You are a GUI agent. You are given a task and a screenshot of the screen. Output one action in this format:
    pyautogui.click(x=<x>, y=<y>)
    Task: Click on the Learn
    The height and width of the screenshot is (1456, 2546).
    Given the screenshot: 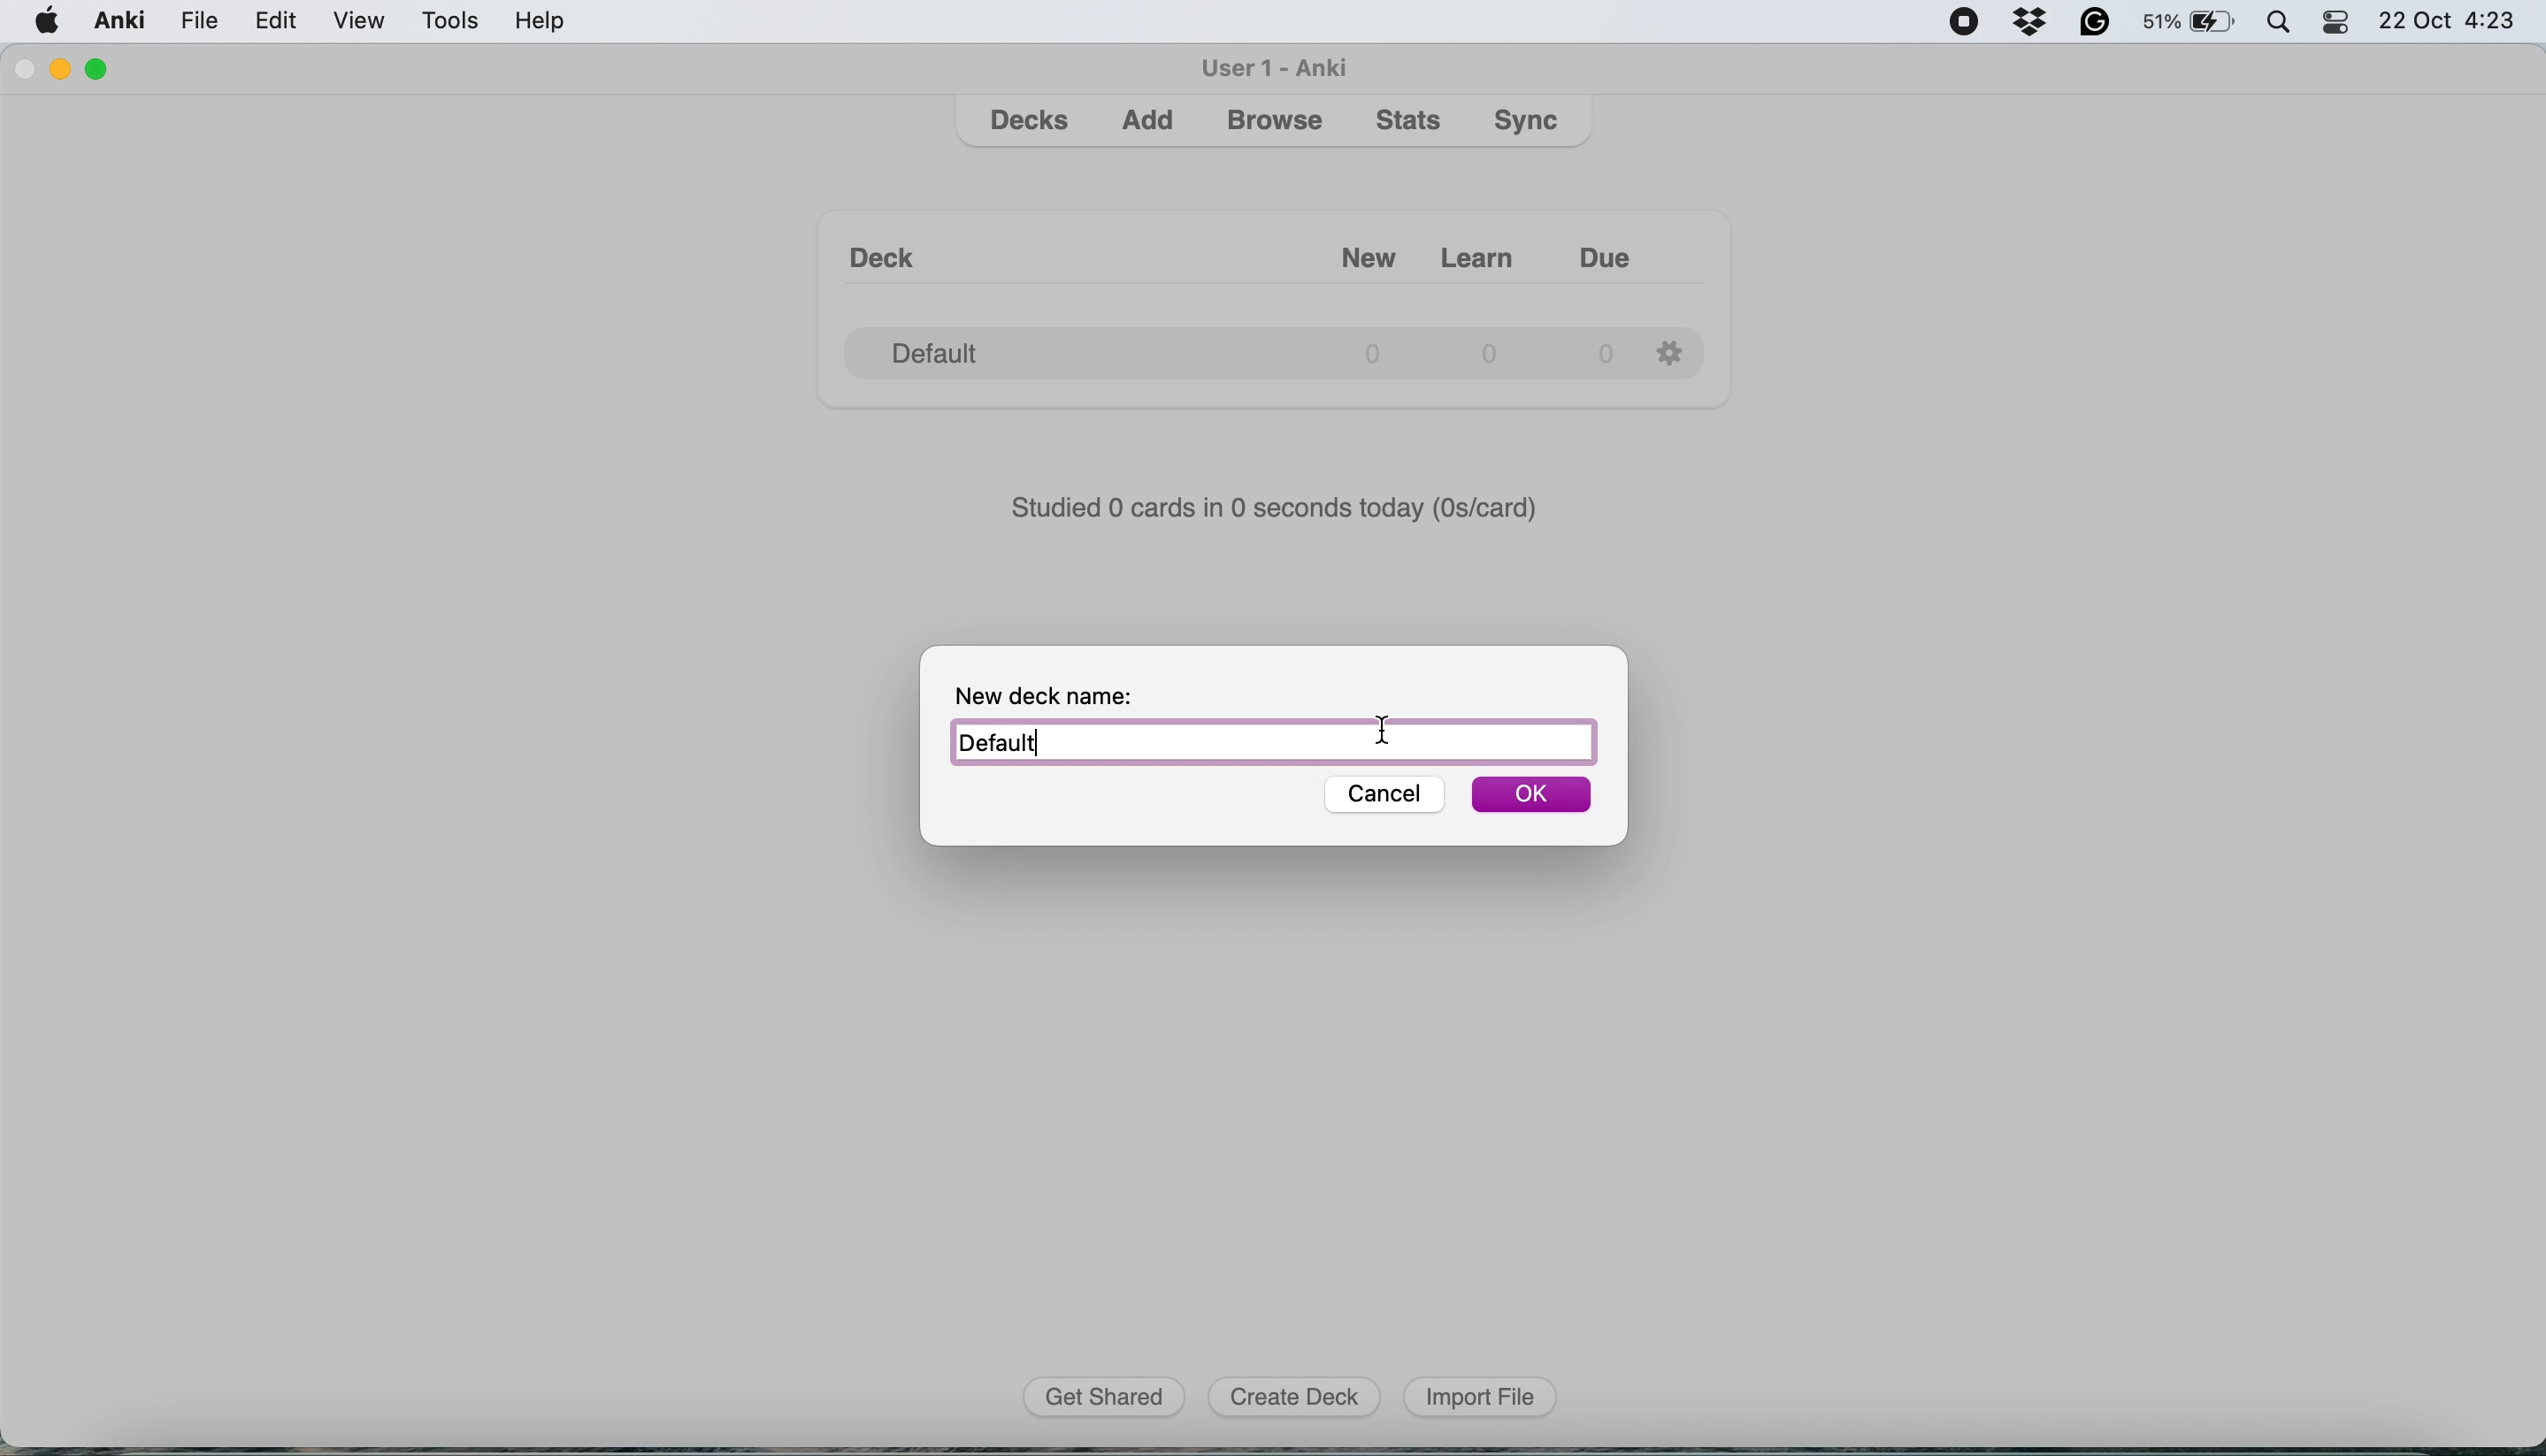 What is the action you would take?
    pyautogui.click(x=1483, y=250)
    